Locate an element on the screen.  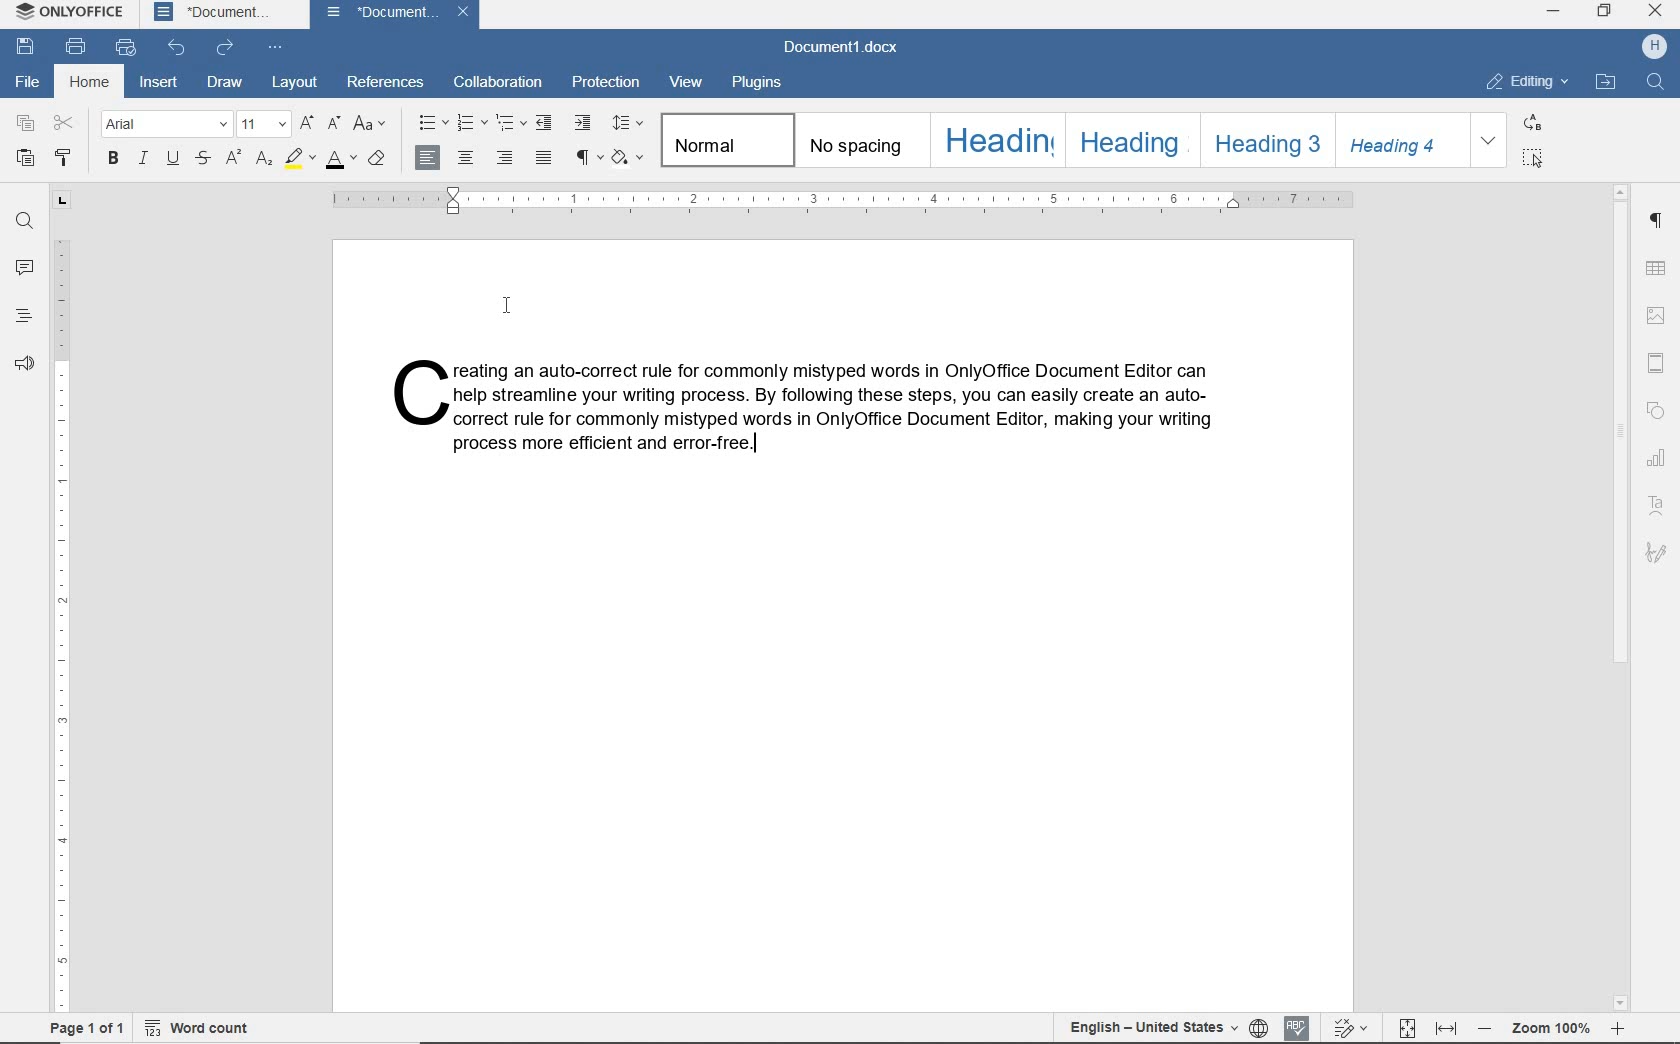
FIT TO WIDTH is located at coordinates (1448, 1029).